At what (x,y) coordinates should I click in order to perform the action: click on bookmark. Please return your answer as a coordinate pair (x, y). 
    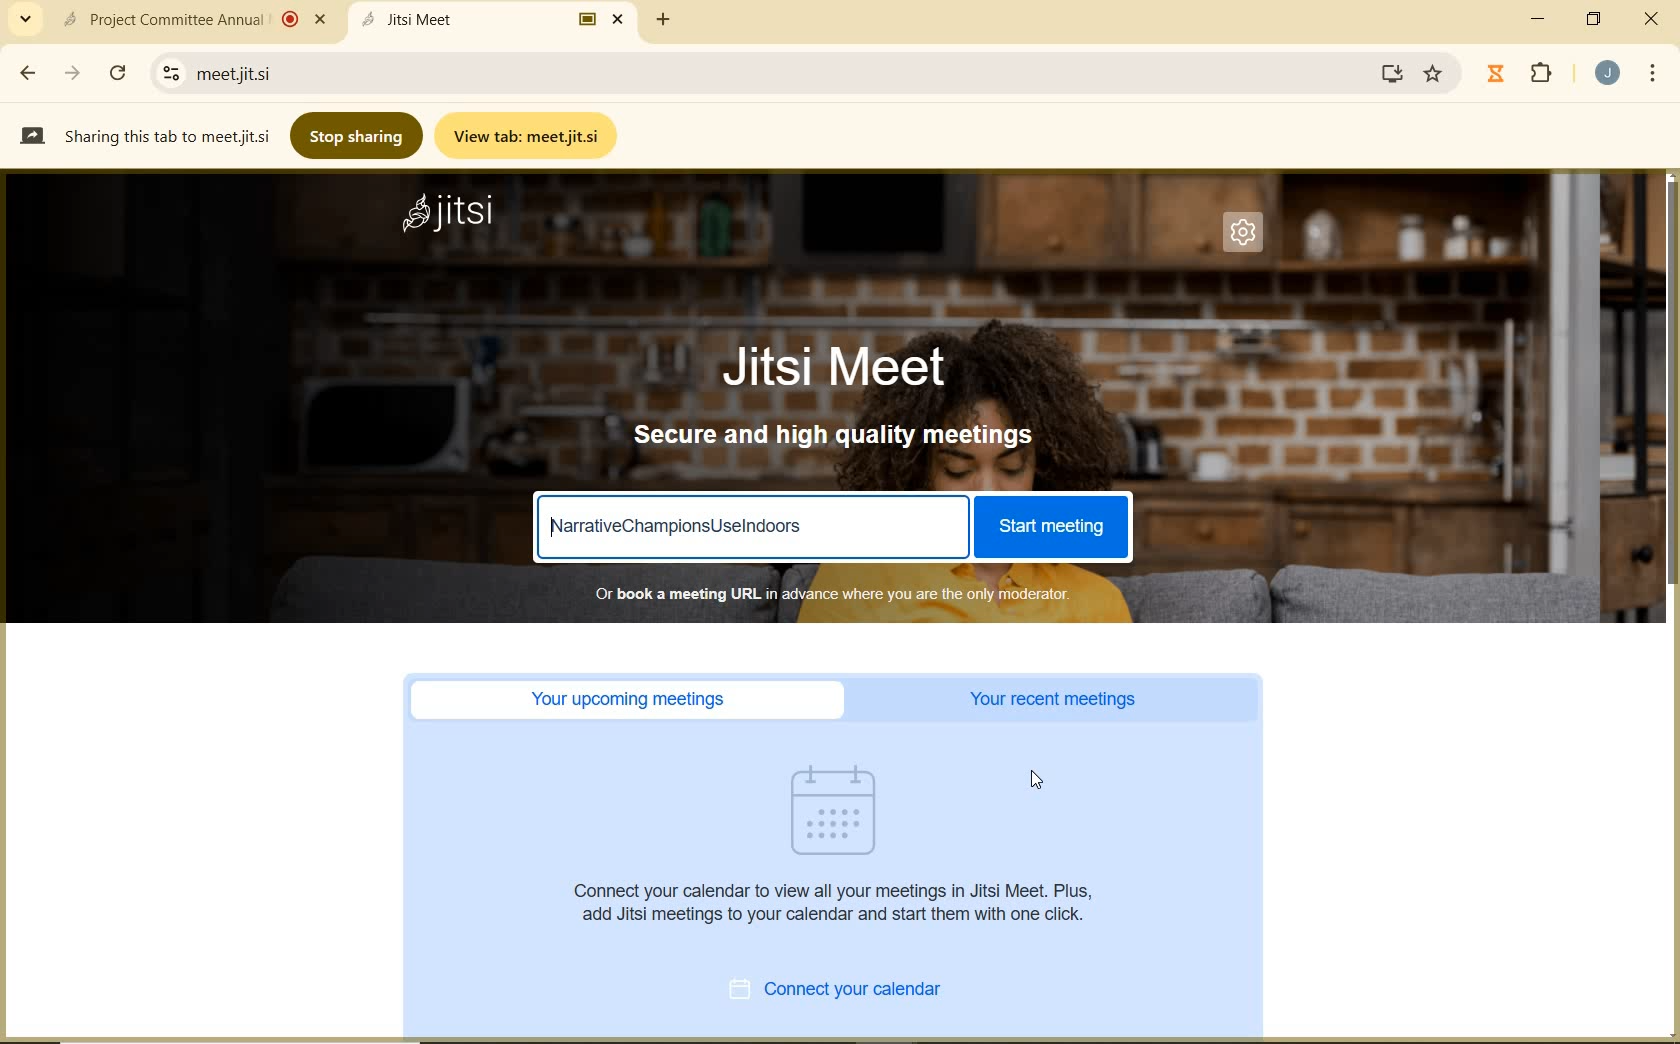
    Looking at the image, I should click on (1435, 74).